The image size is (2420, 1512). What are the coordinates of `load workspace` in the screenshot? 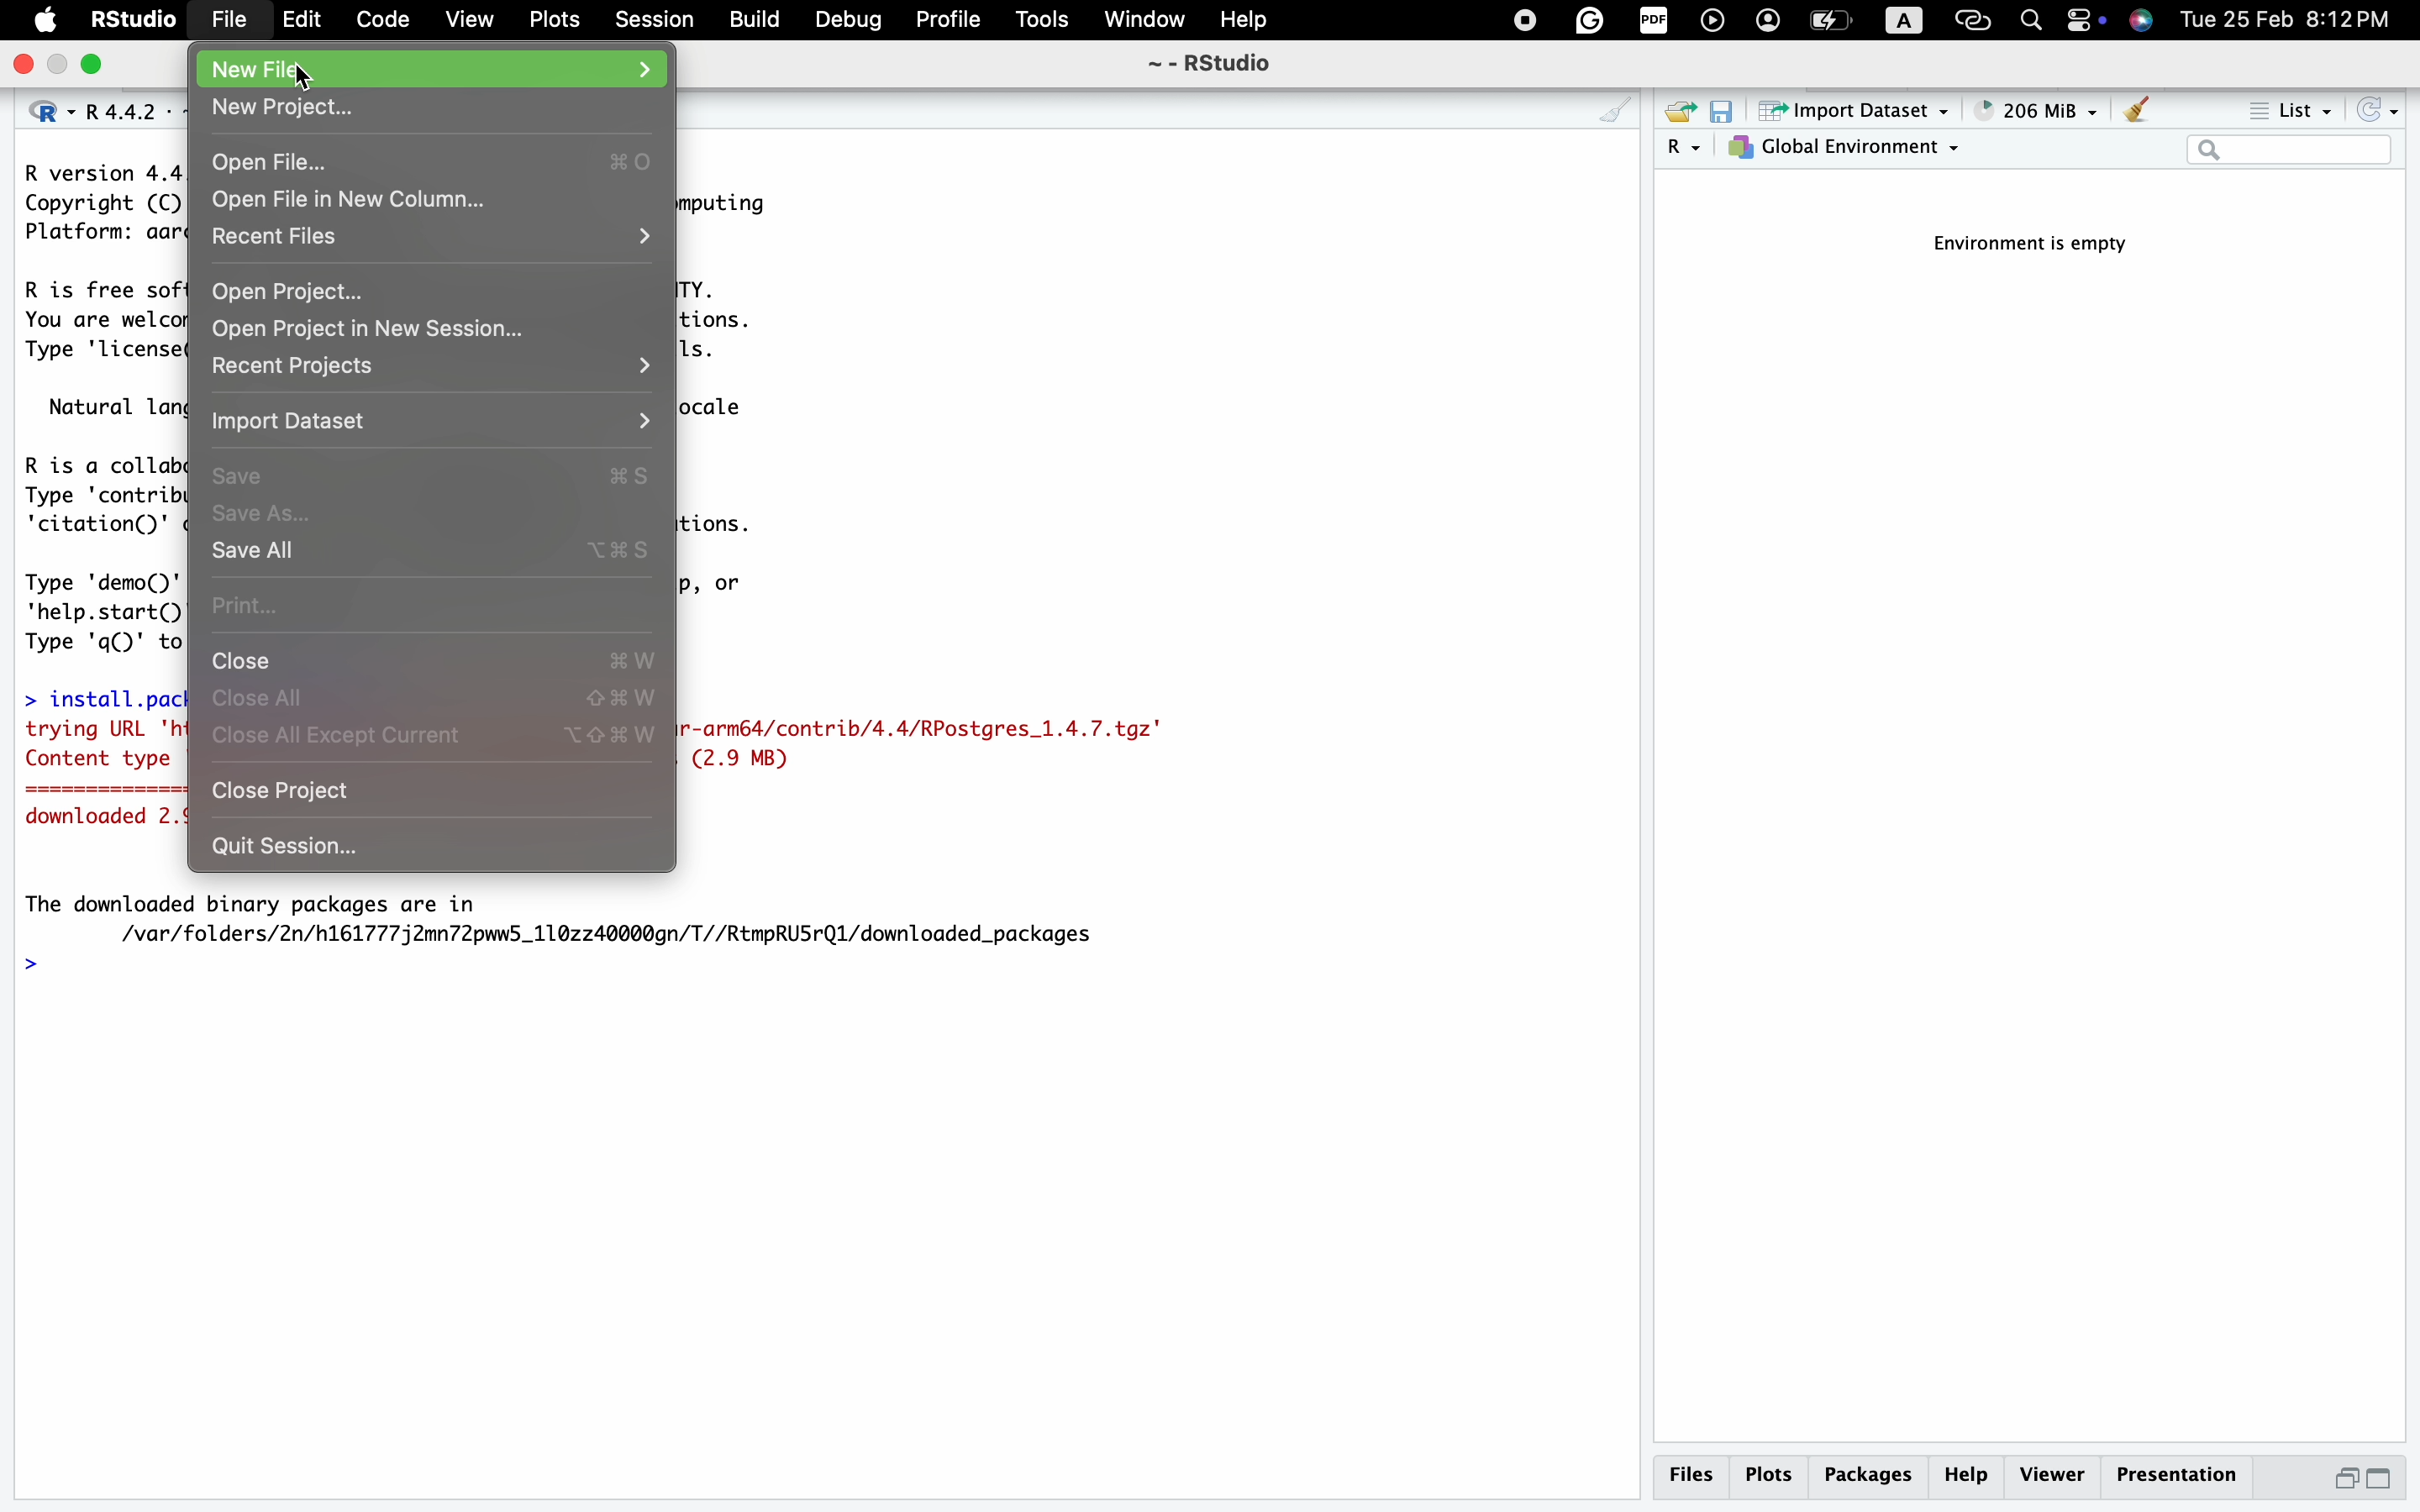 It's located at (1679, 113).